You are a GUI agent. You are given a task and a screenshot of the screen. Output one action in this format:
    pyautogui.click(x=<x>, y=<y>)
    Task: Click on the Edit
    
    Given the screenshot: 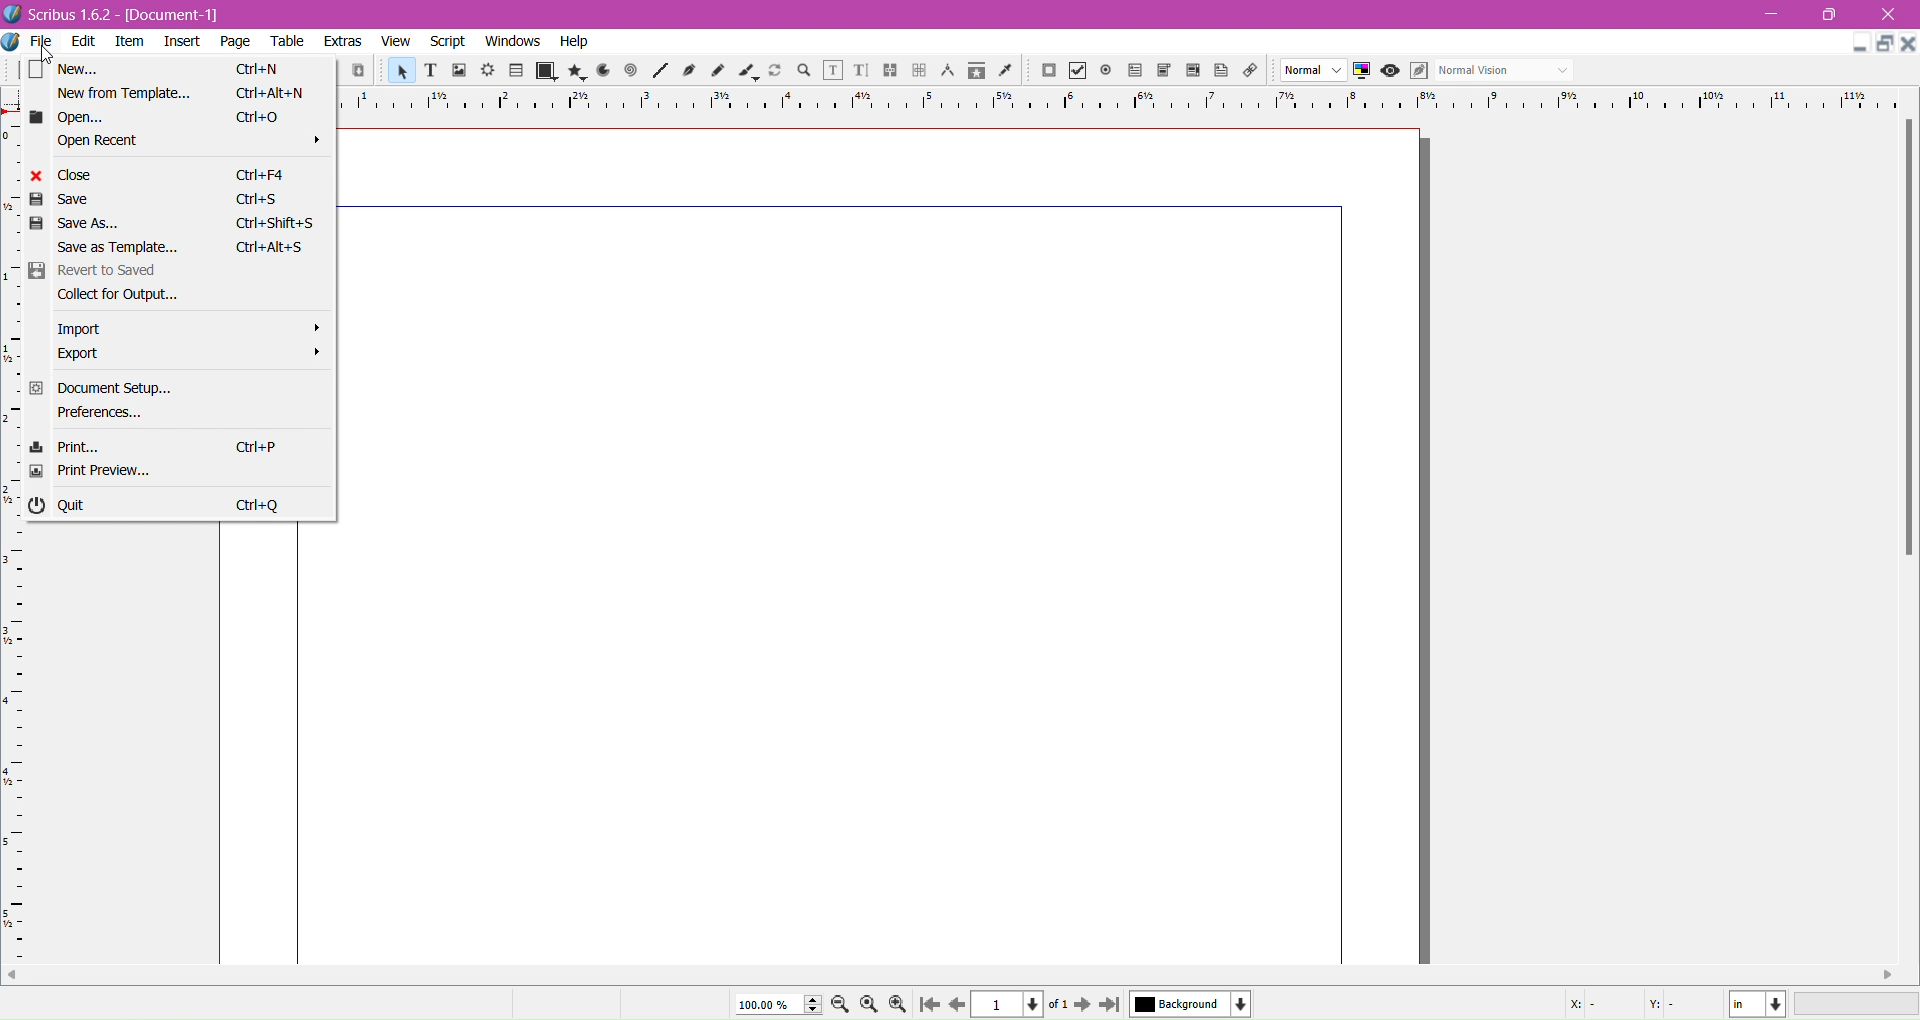 What is the action you would take?
    pyautogui.click(x=84, y=42)
    